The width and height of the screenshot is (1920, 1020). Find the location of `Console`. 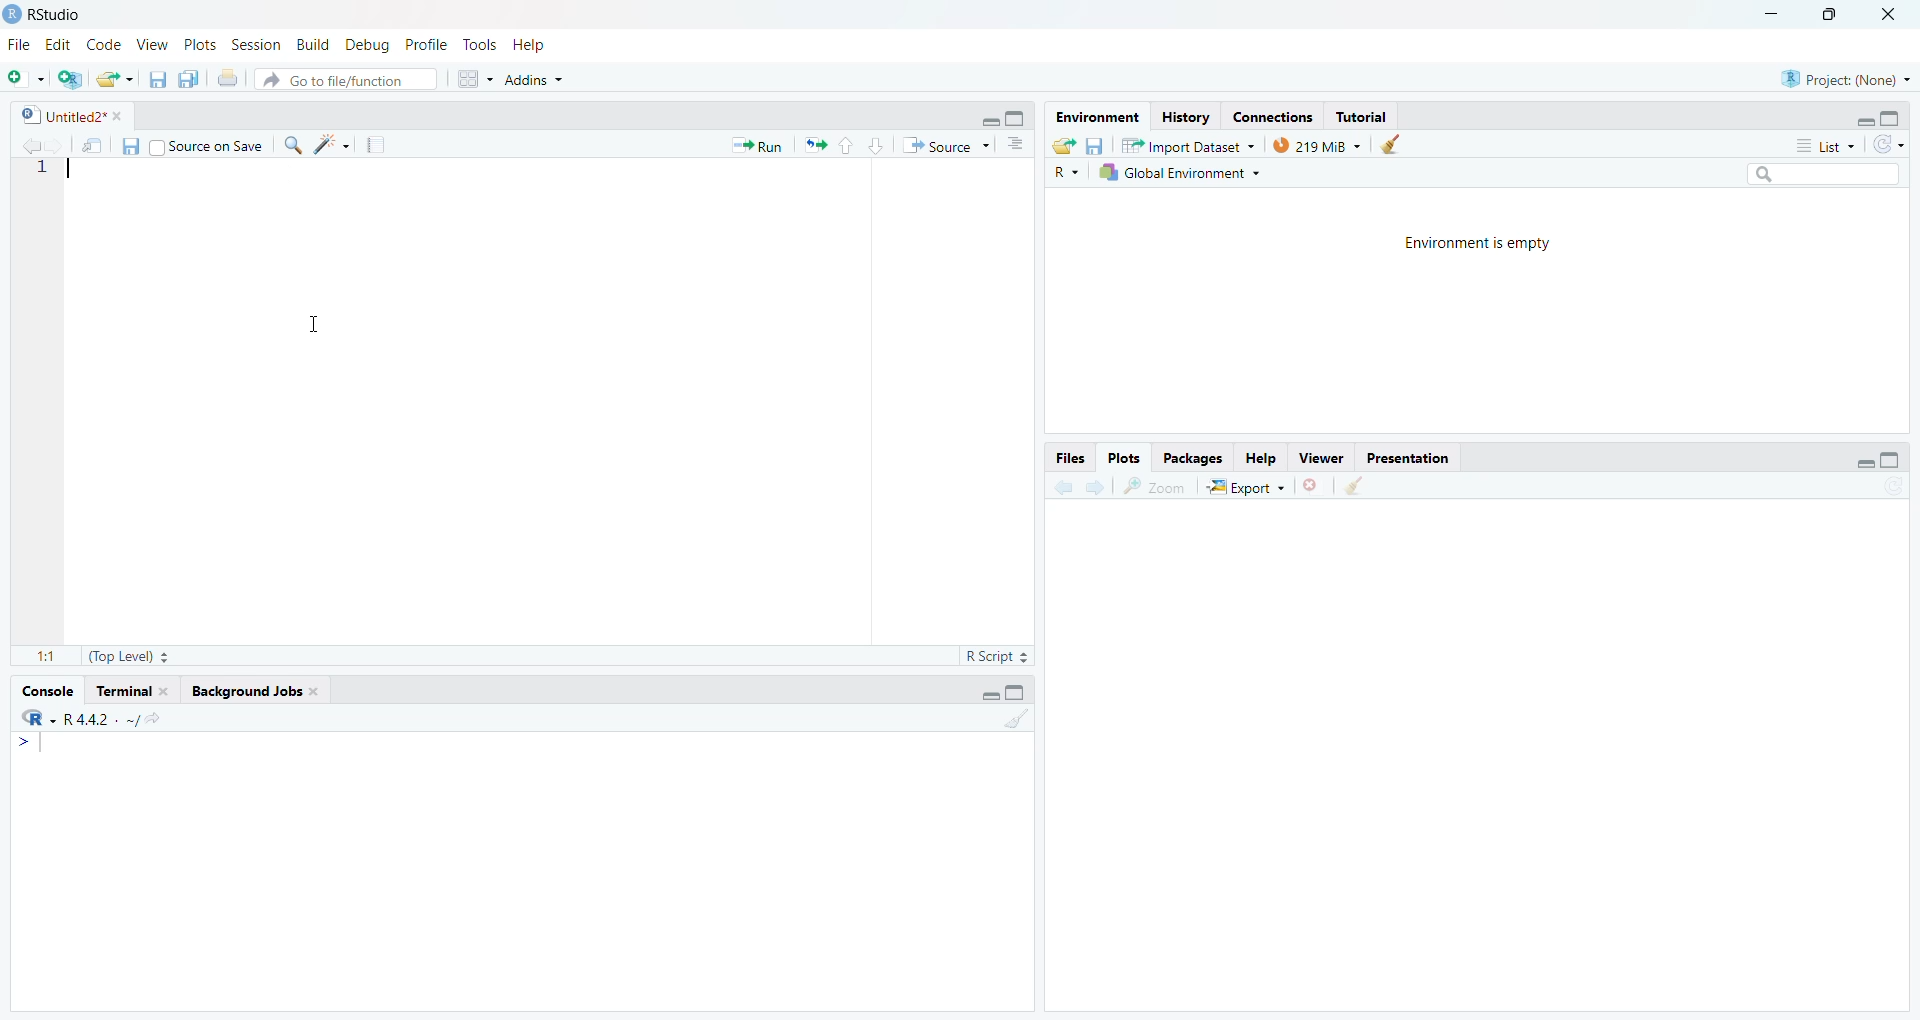

Console is located at coordinates (522, 870).